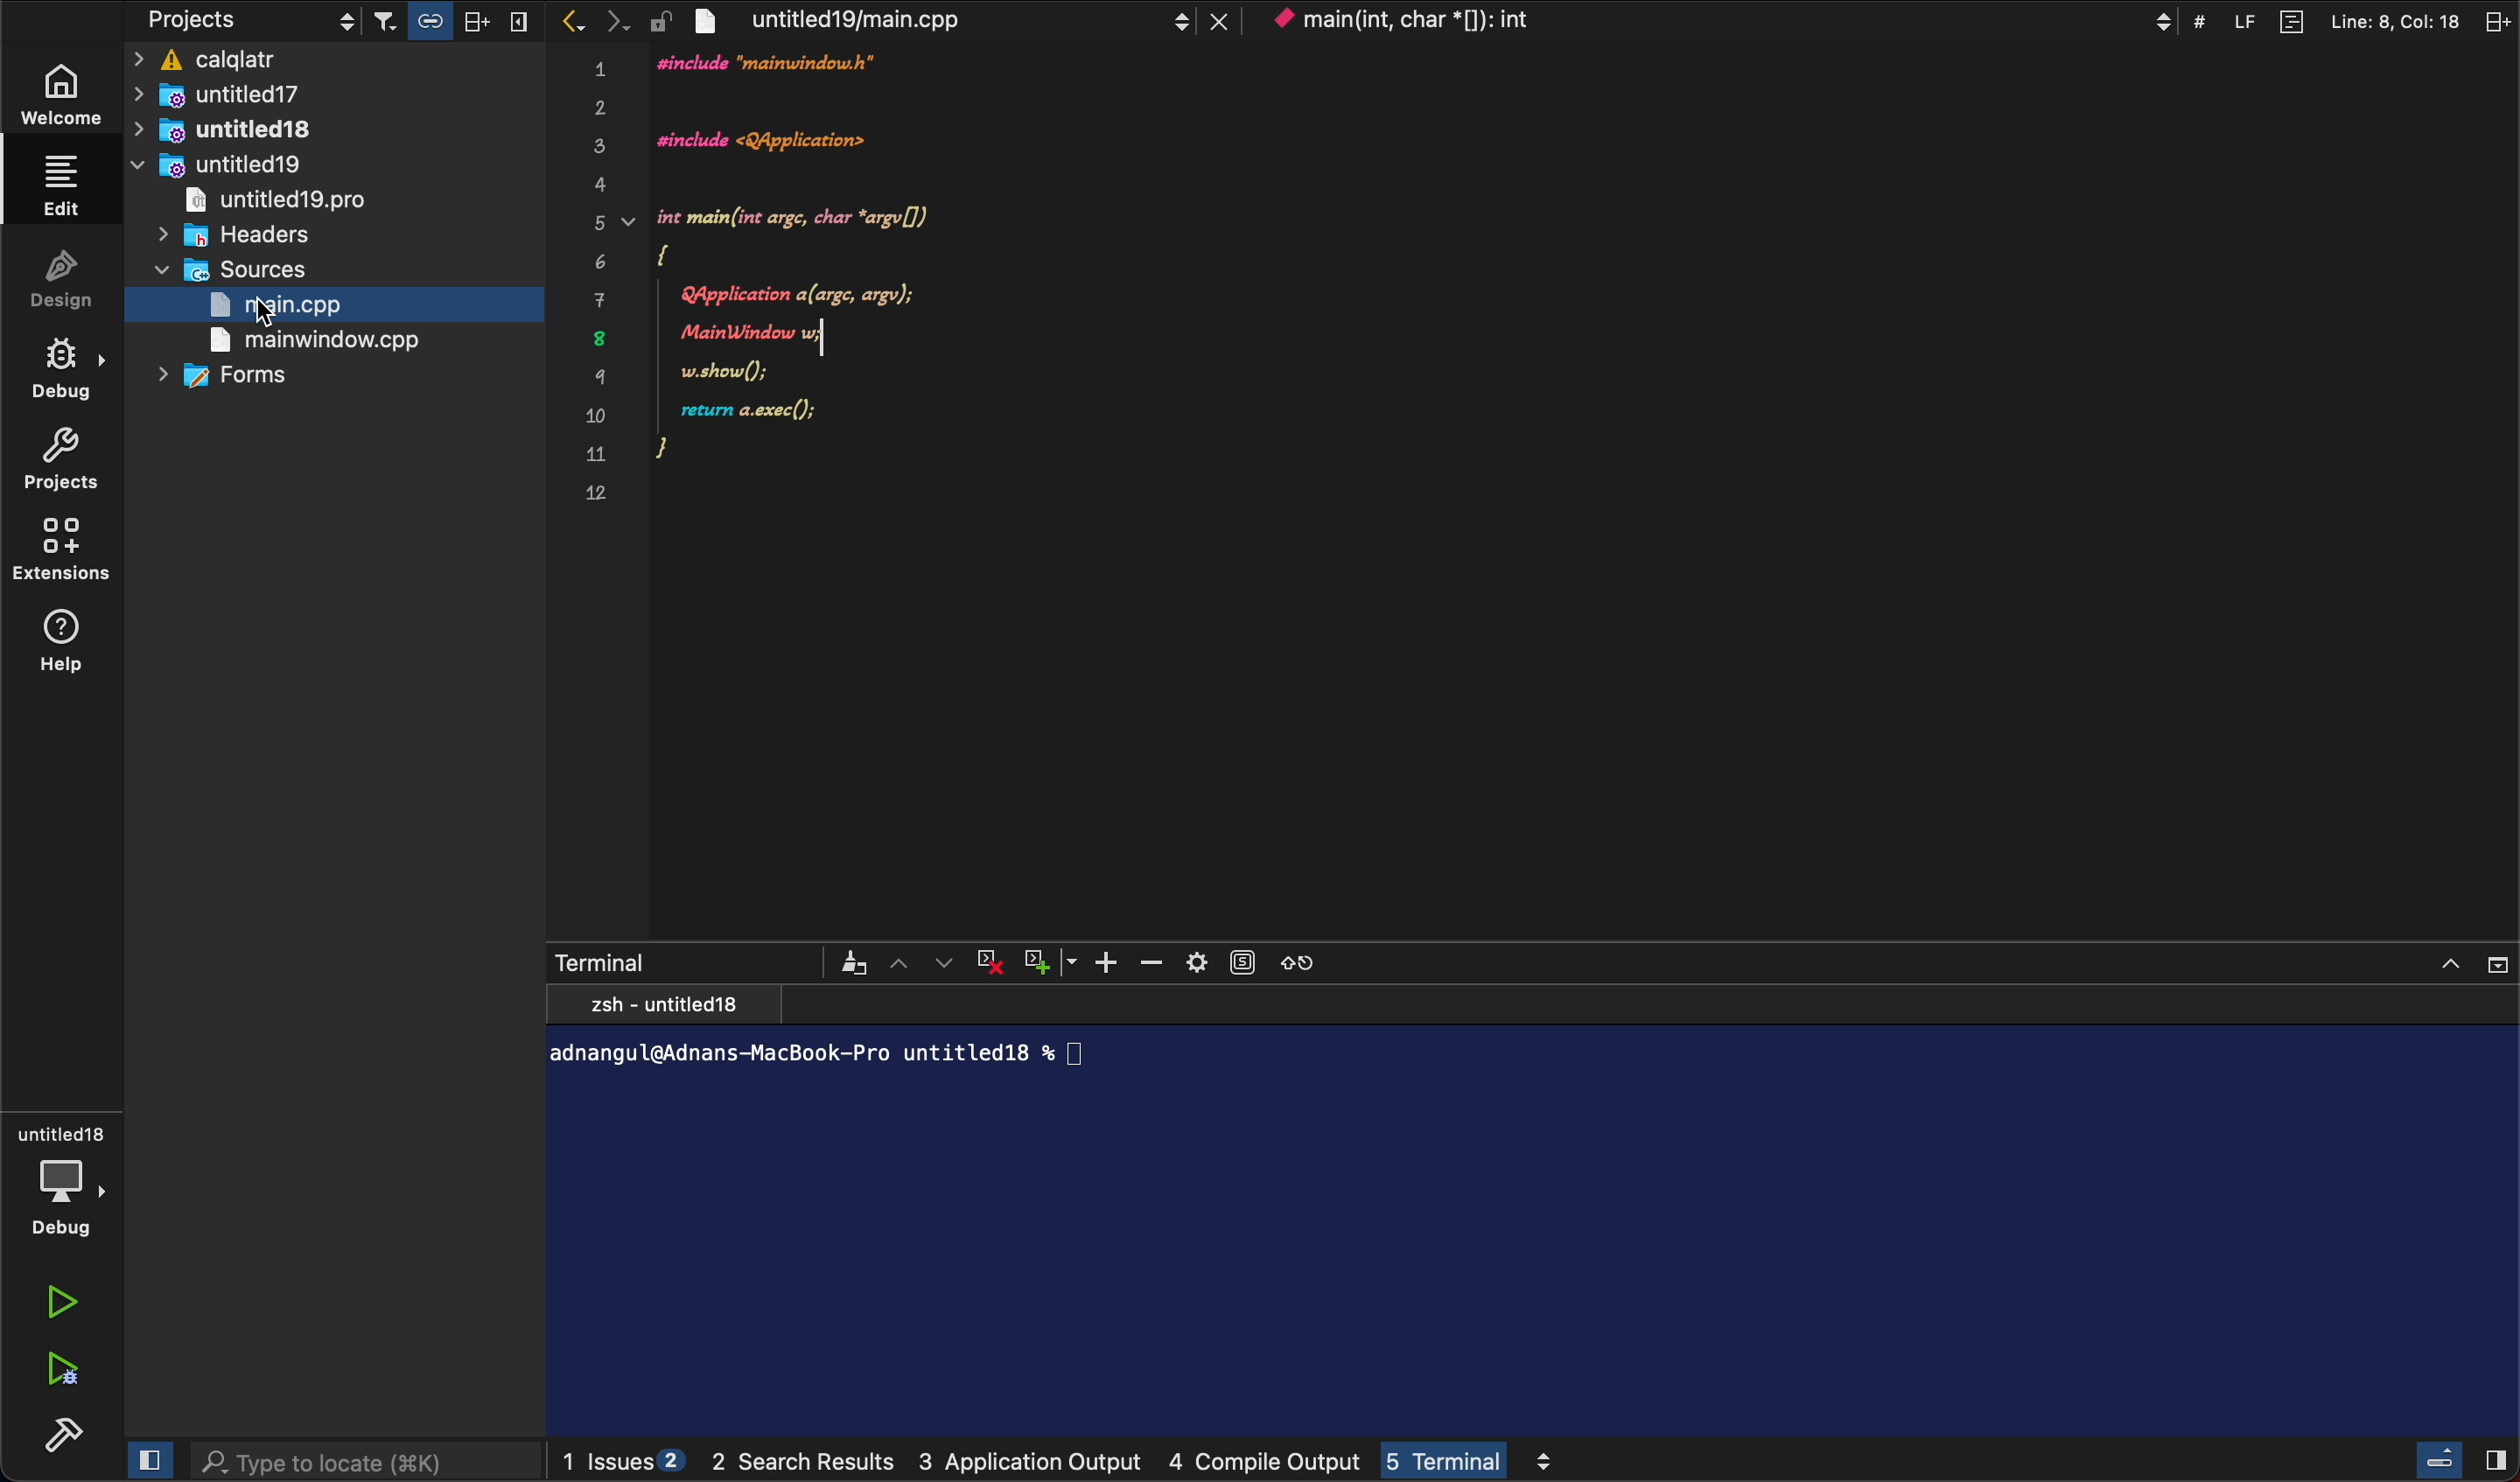 The image size is (2520, 1482). I want to click on projects, so click(249, 21).